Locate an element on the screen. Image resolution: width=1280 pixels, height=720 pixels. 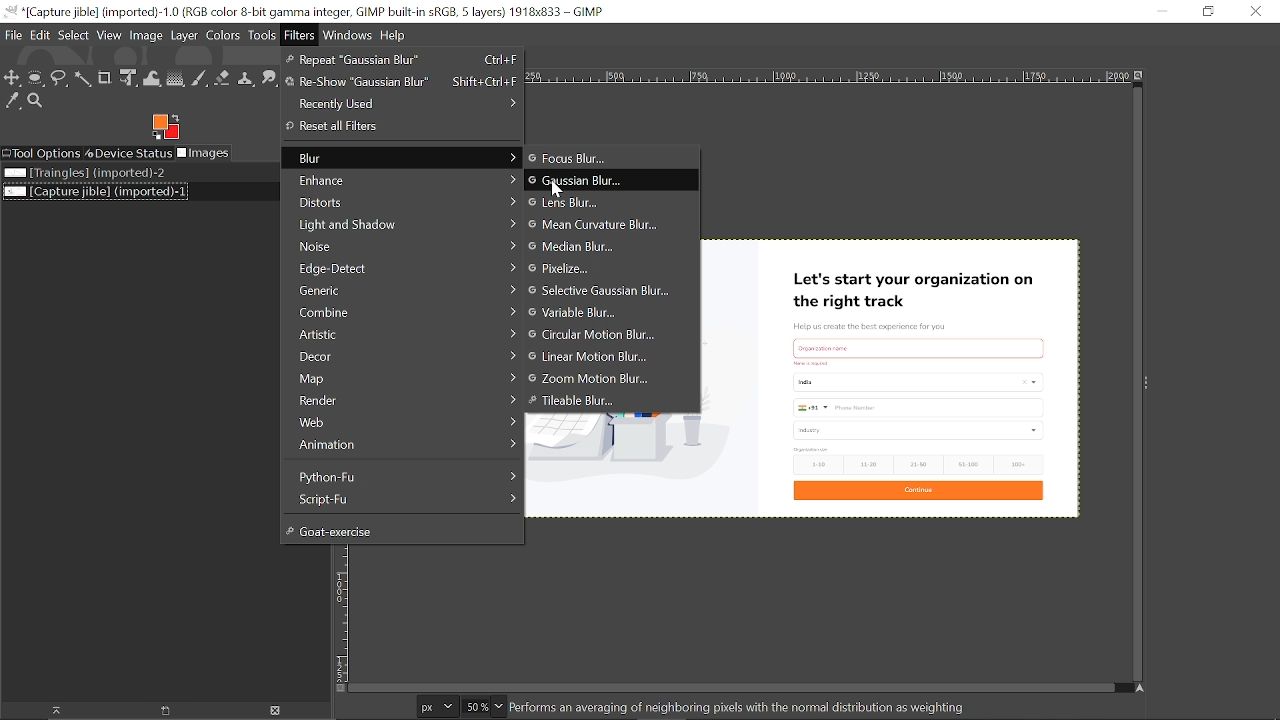
Python-Fu is located at coordinates (404, 475).